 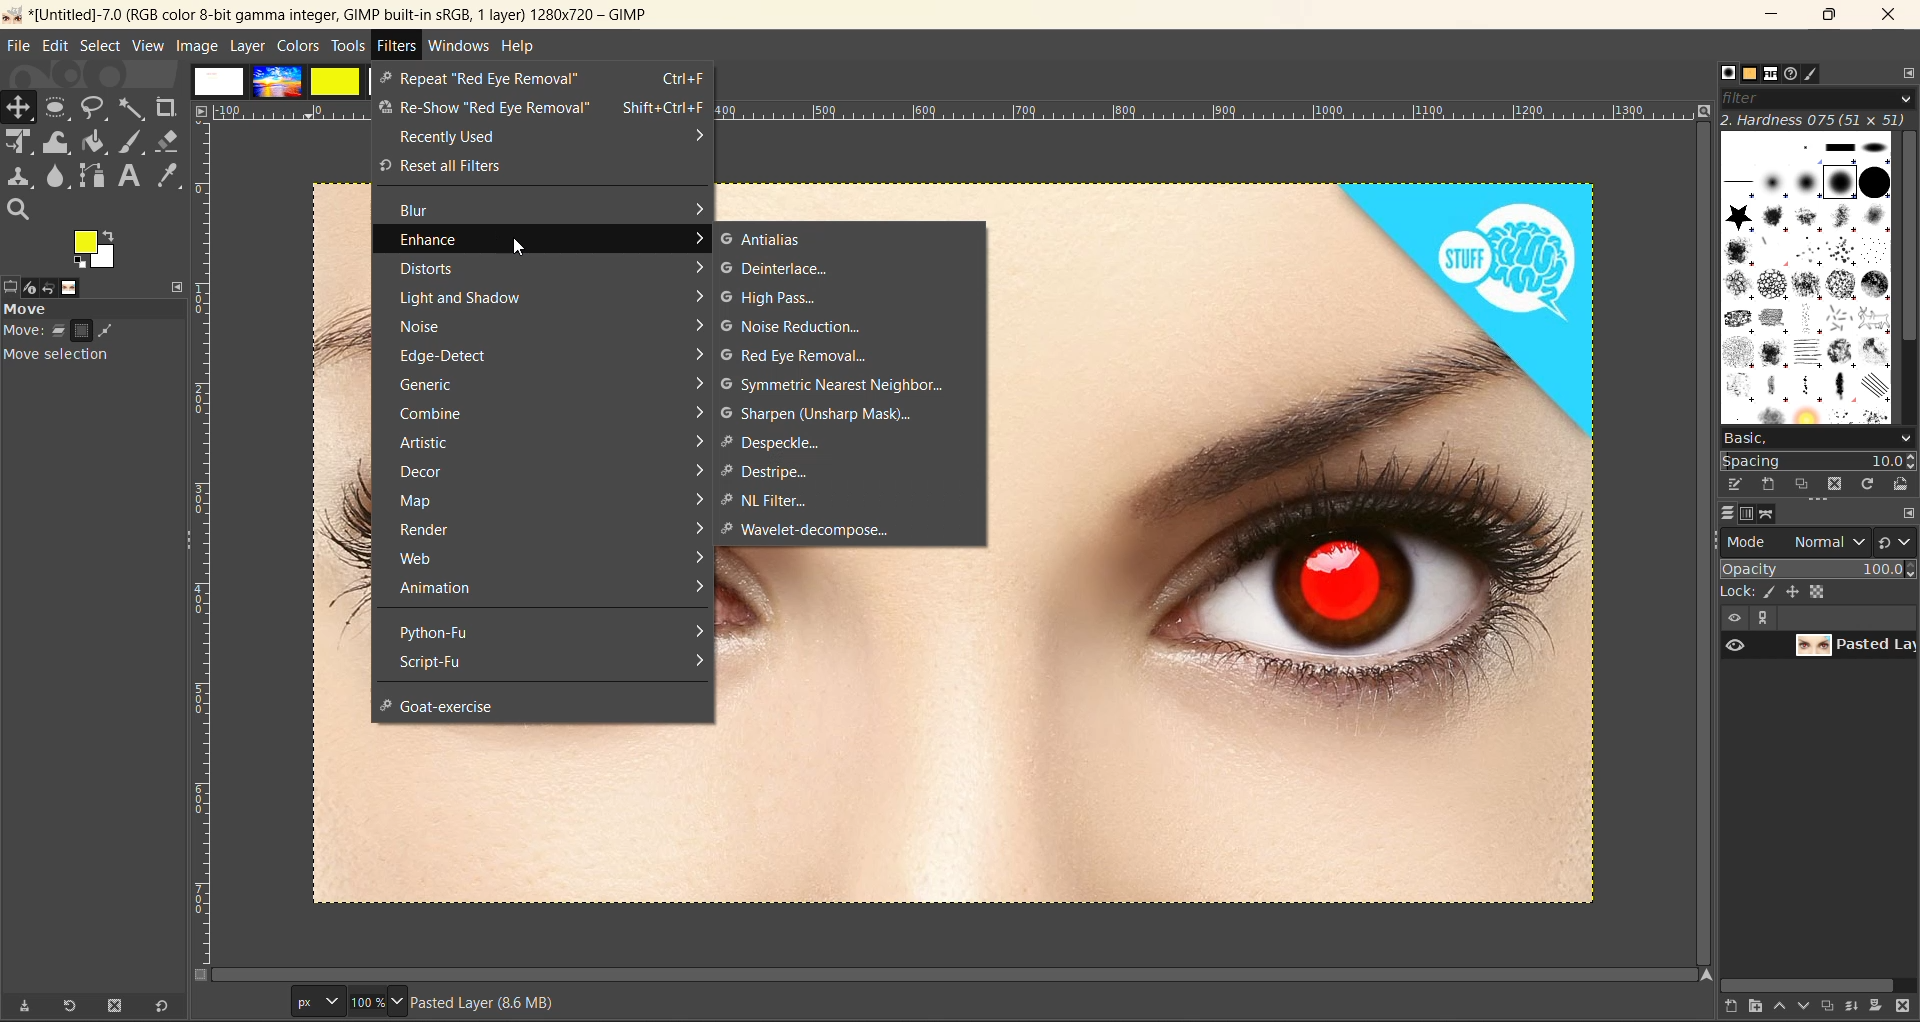 I want to click on file, so click(x=14, y=46).